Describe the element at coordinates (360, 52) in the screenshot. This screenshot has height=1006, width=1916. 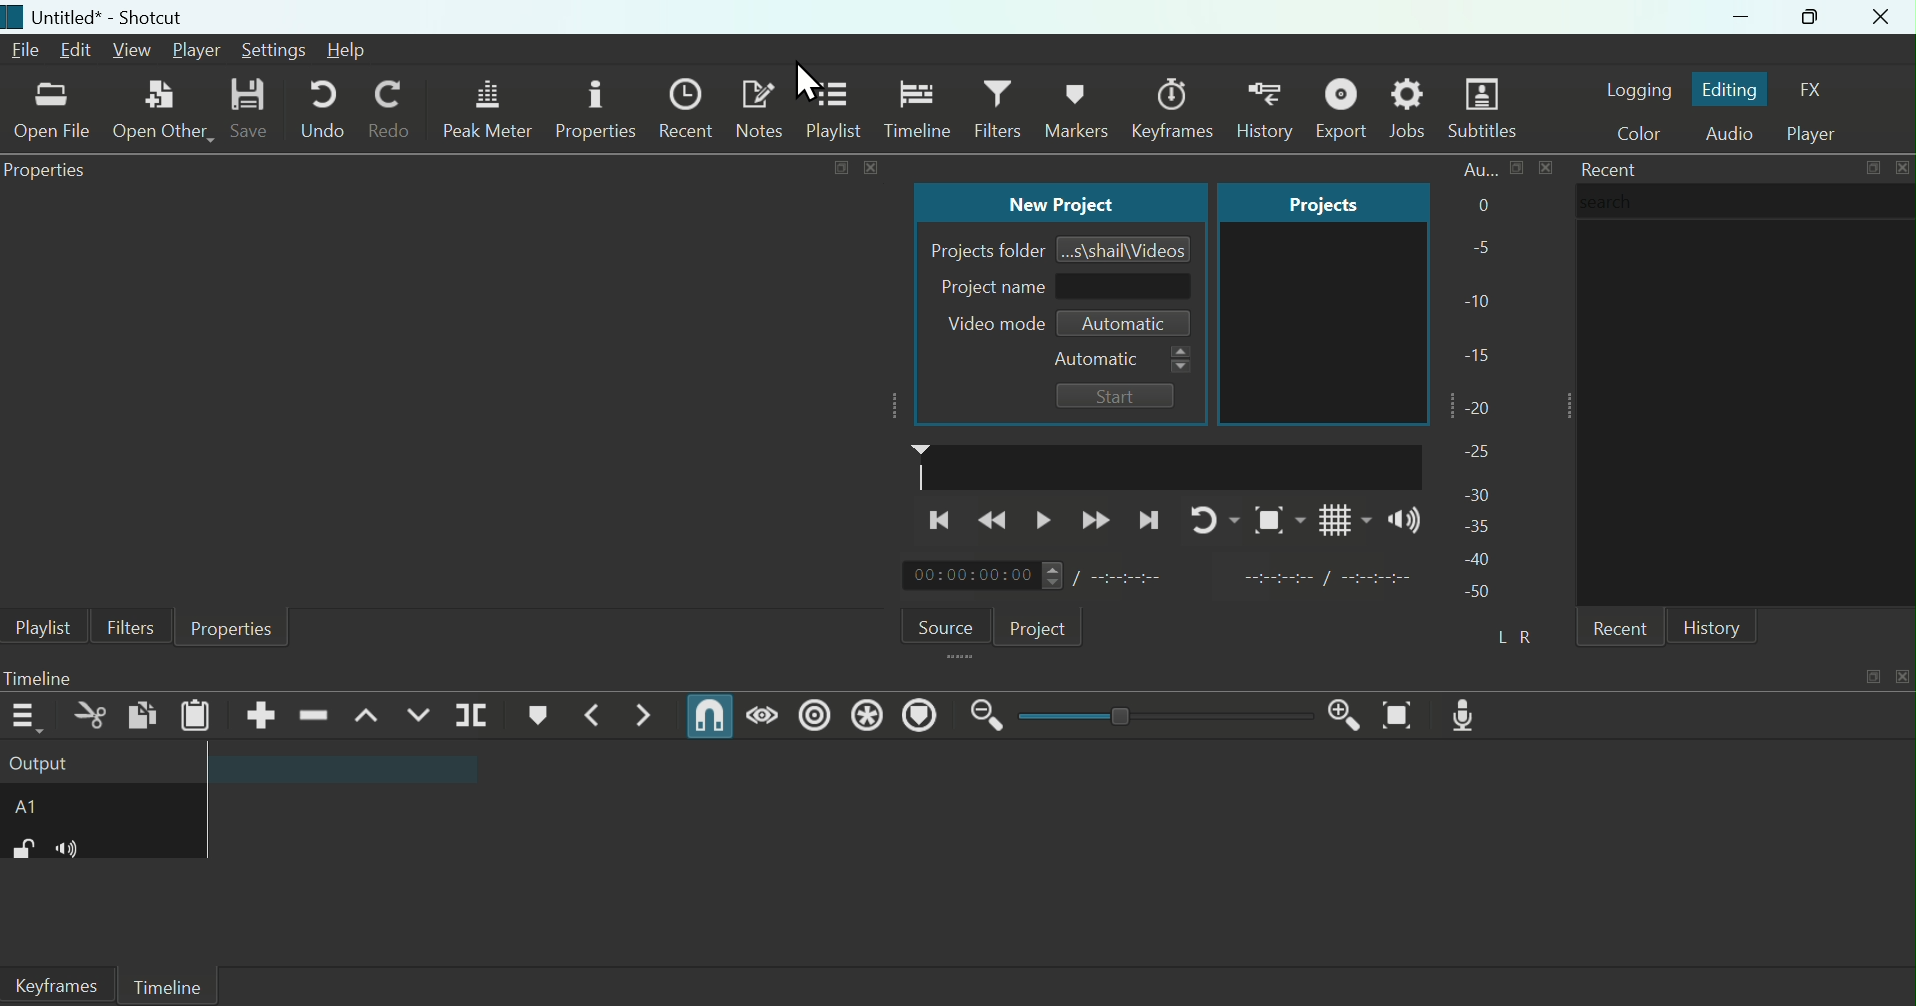
I see `Help` at that location.